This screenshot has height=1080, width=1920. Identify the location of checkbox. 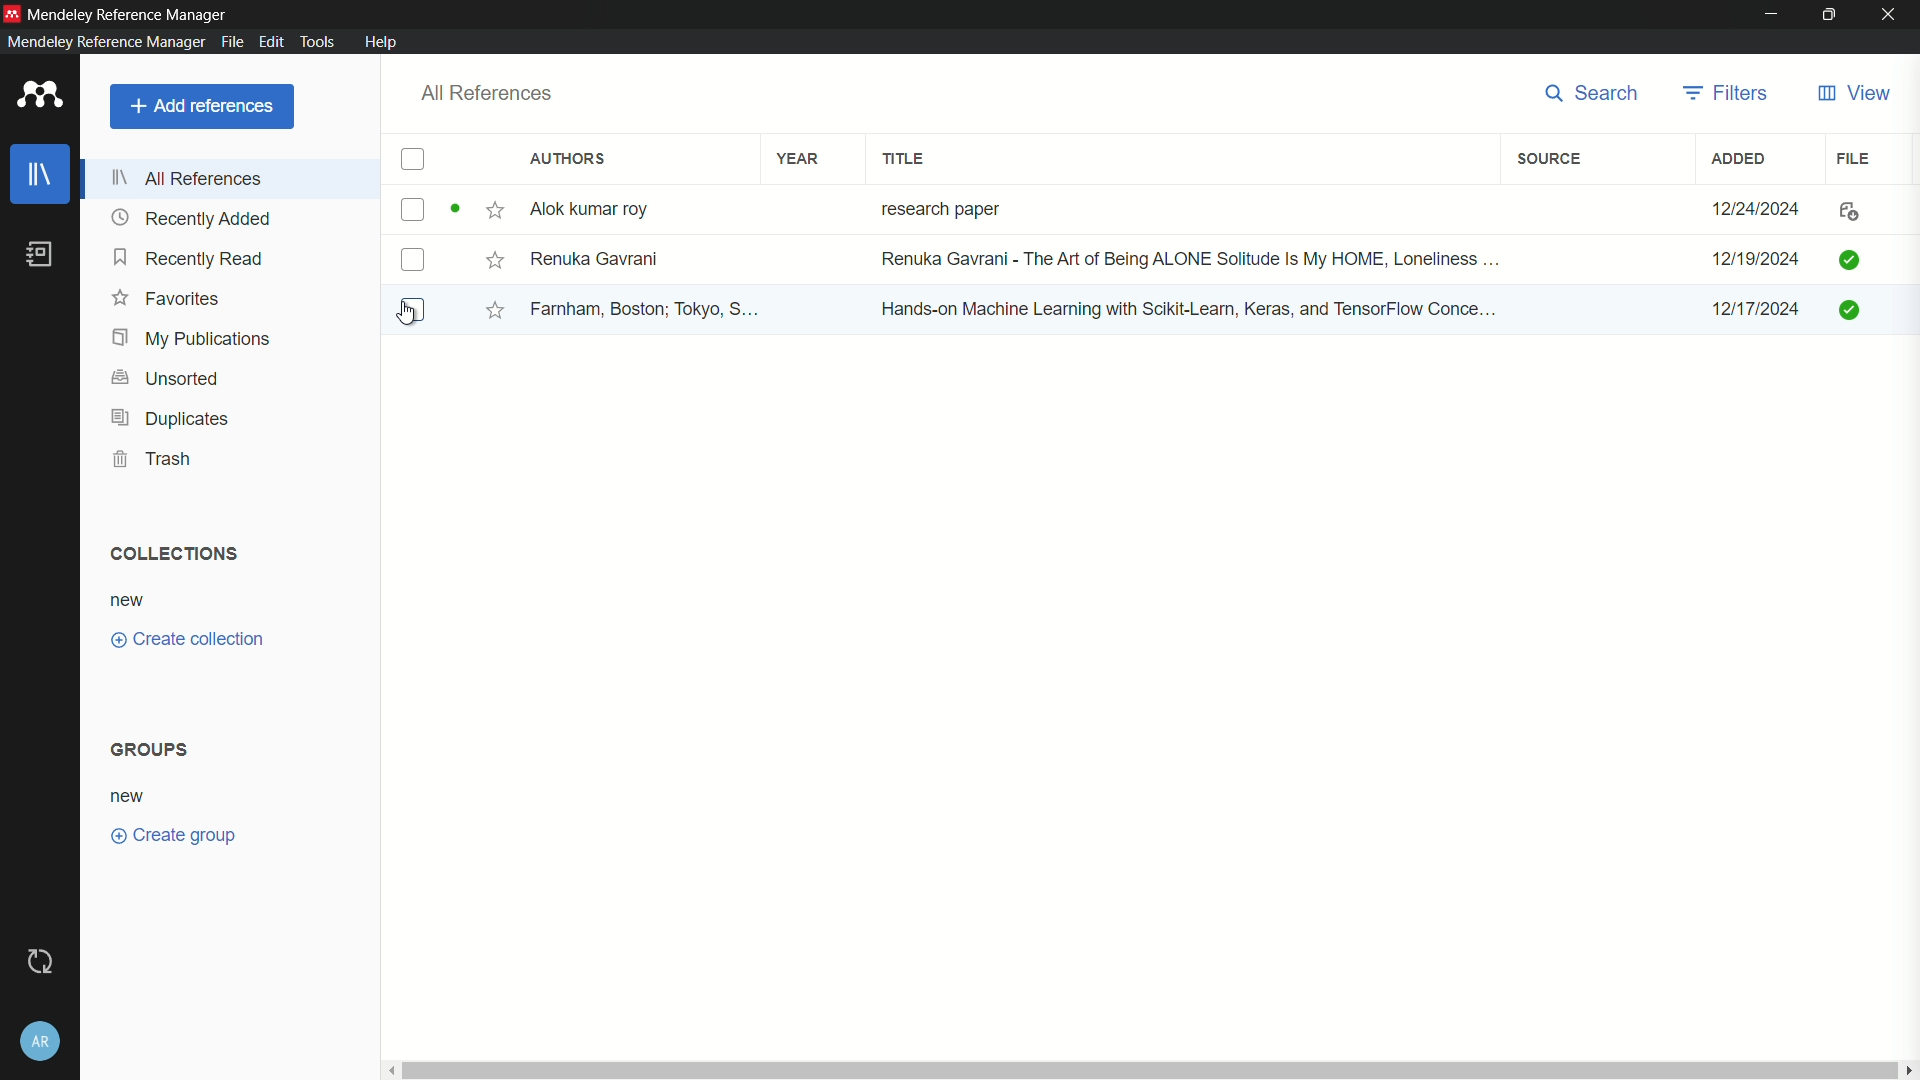
(414, 210).